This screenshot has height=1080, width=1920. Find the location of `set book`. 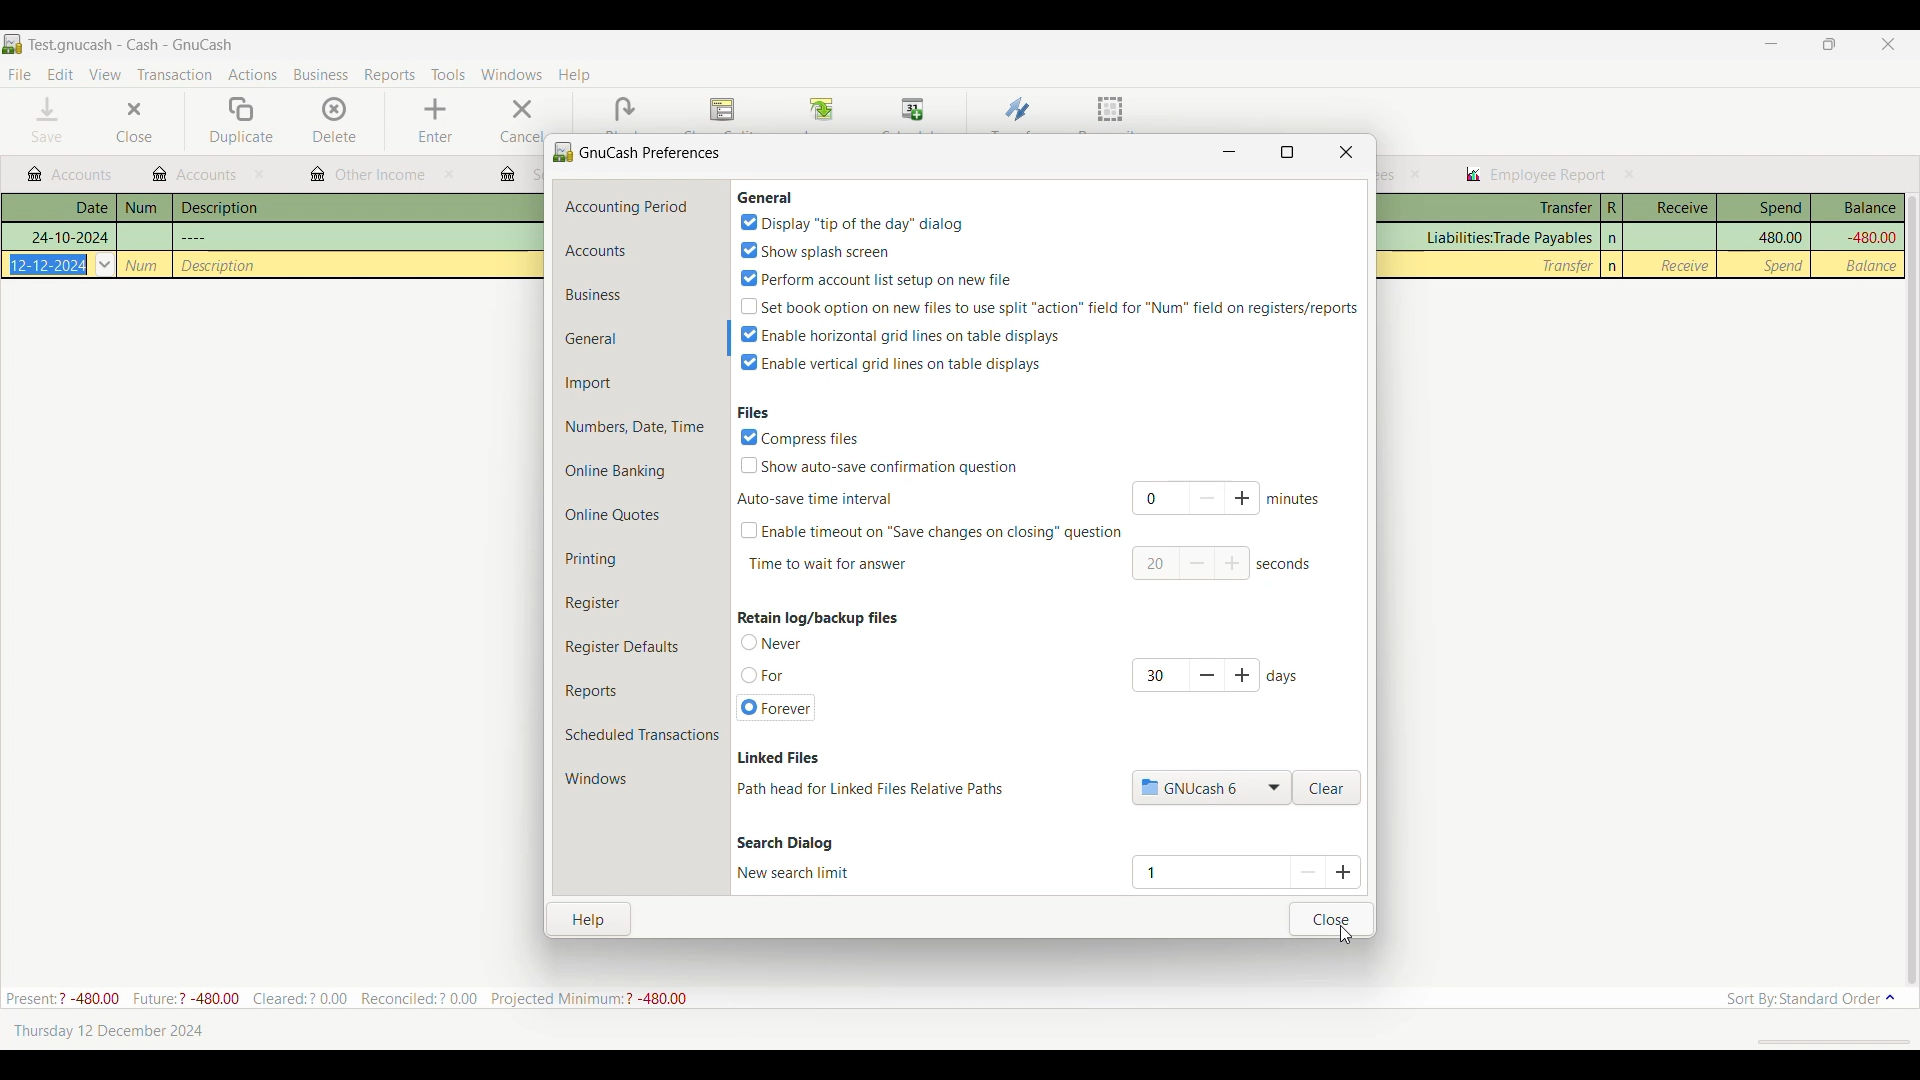

set book is located at coordinates (1049, 305).